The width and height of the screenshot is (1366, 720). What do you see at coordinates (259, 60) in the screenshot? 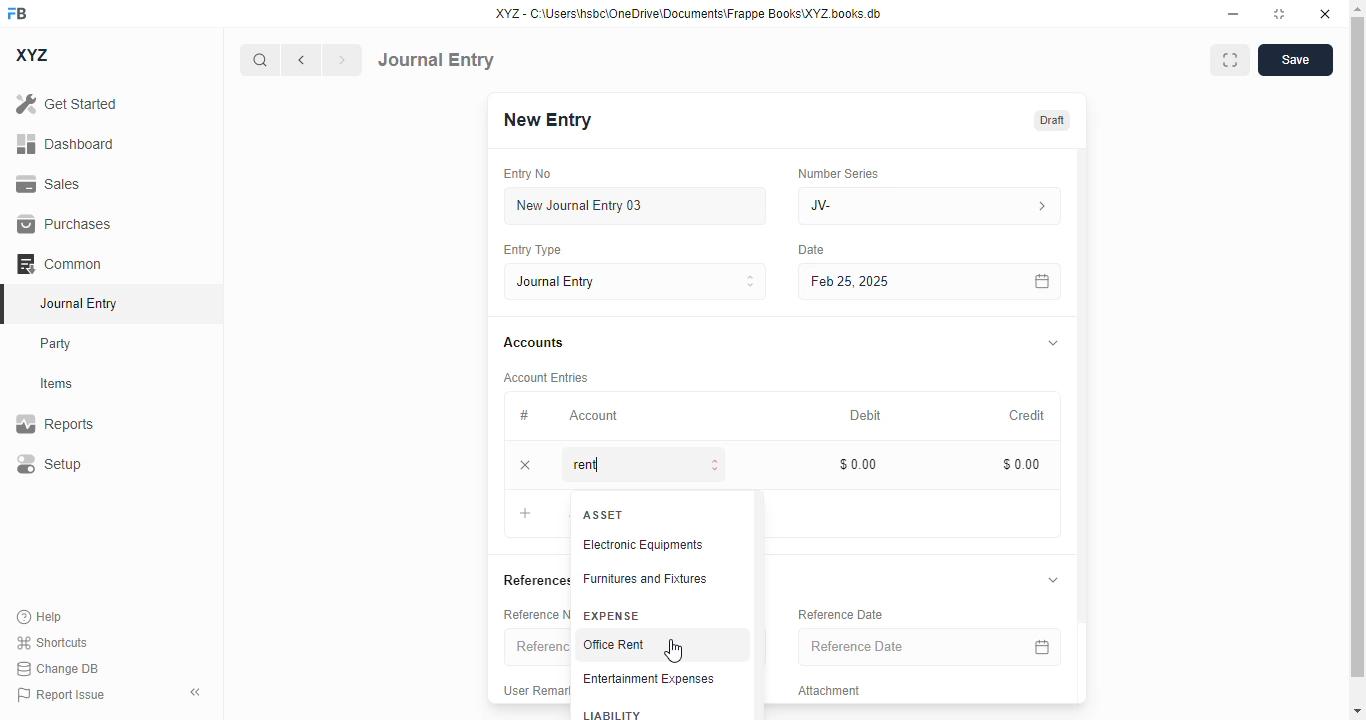
I see `search` at bounding box center [259, 60].